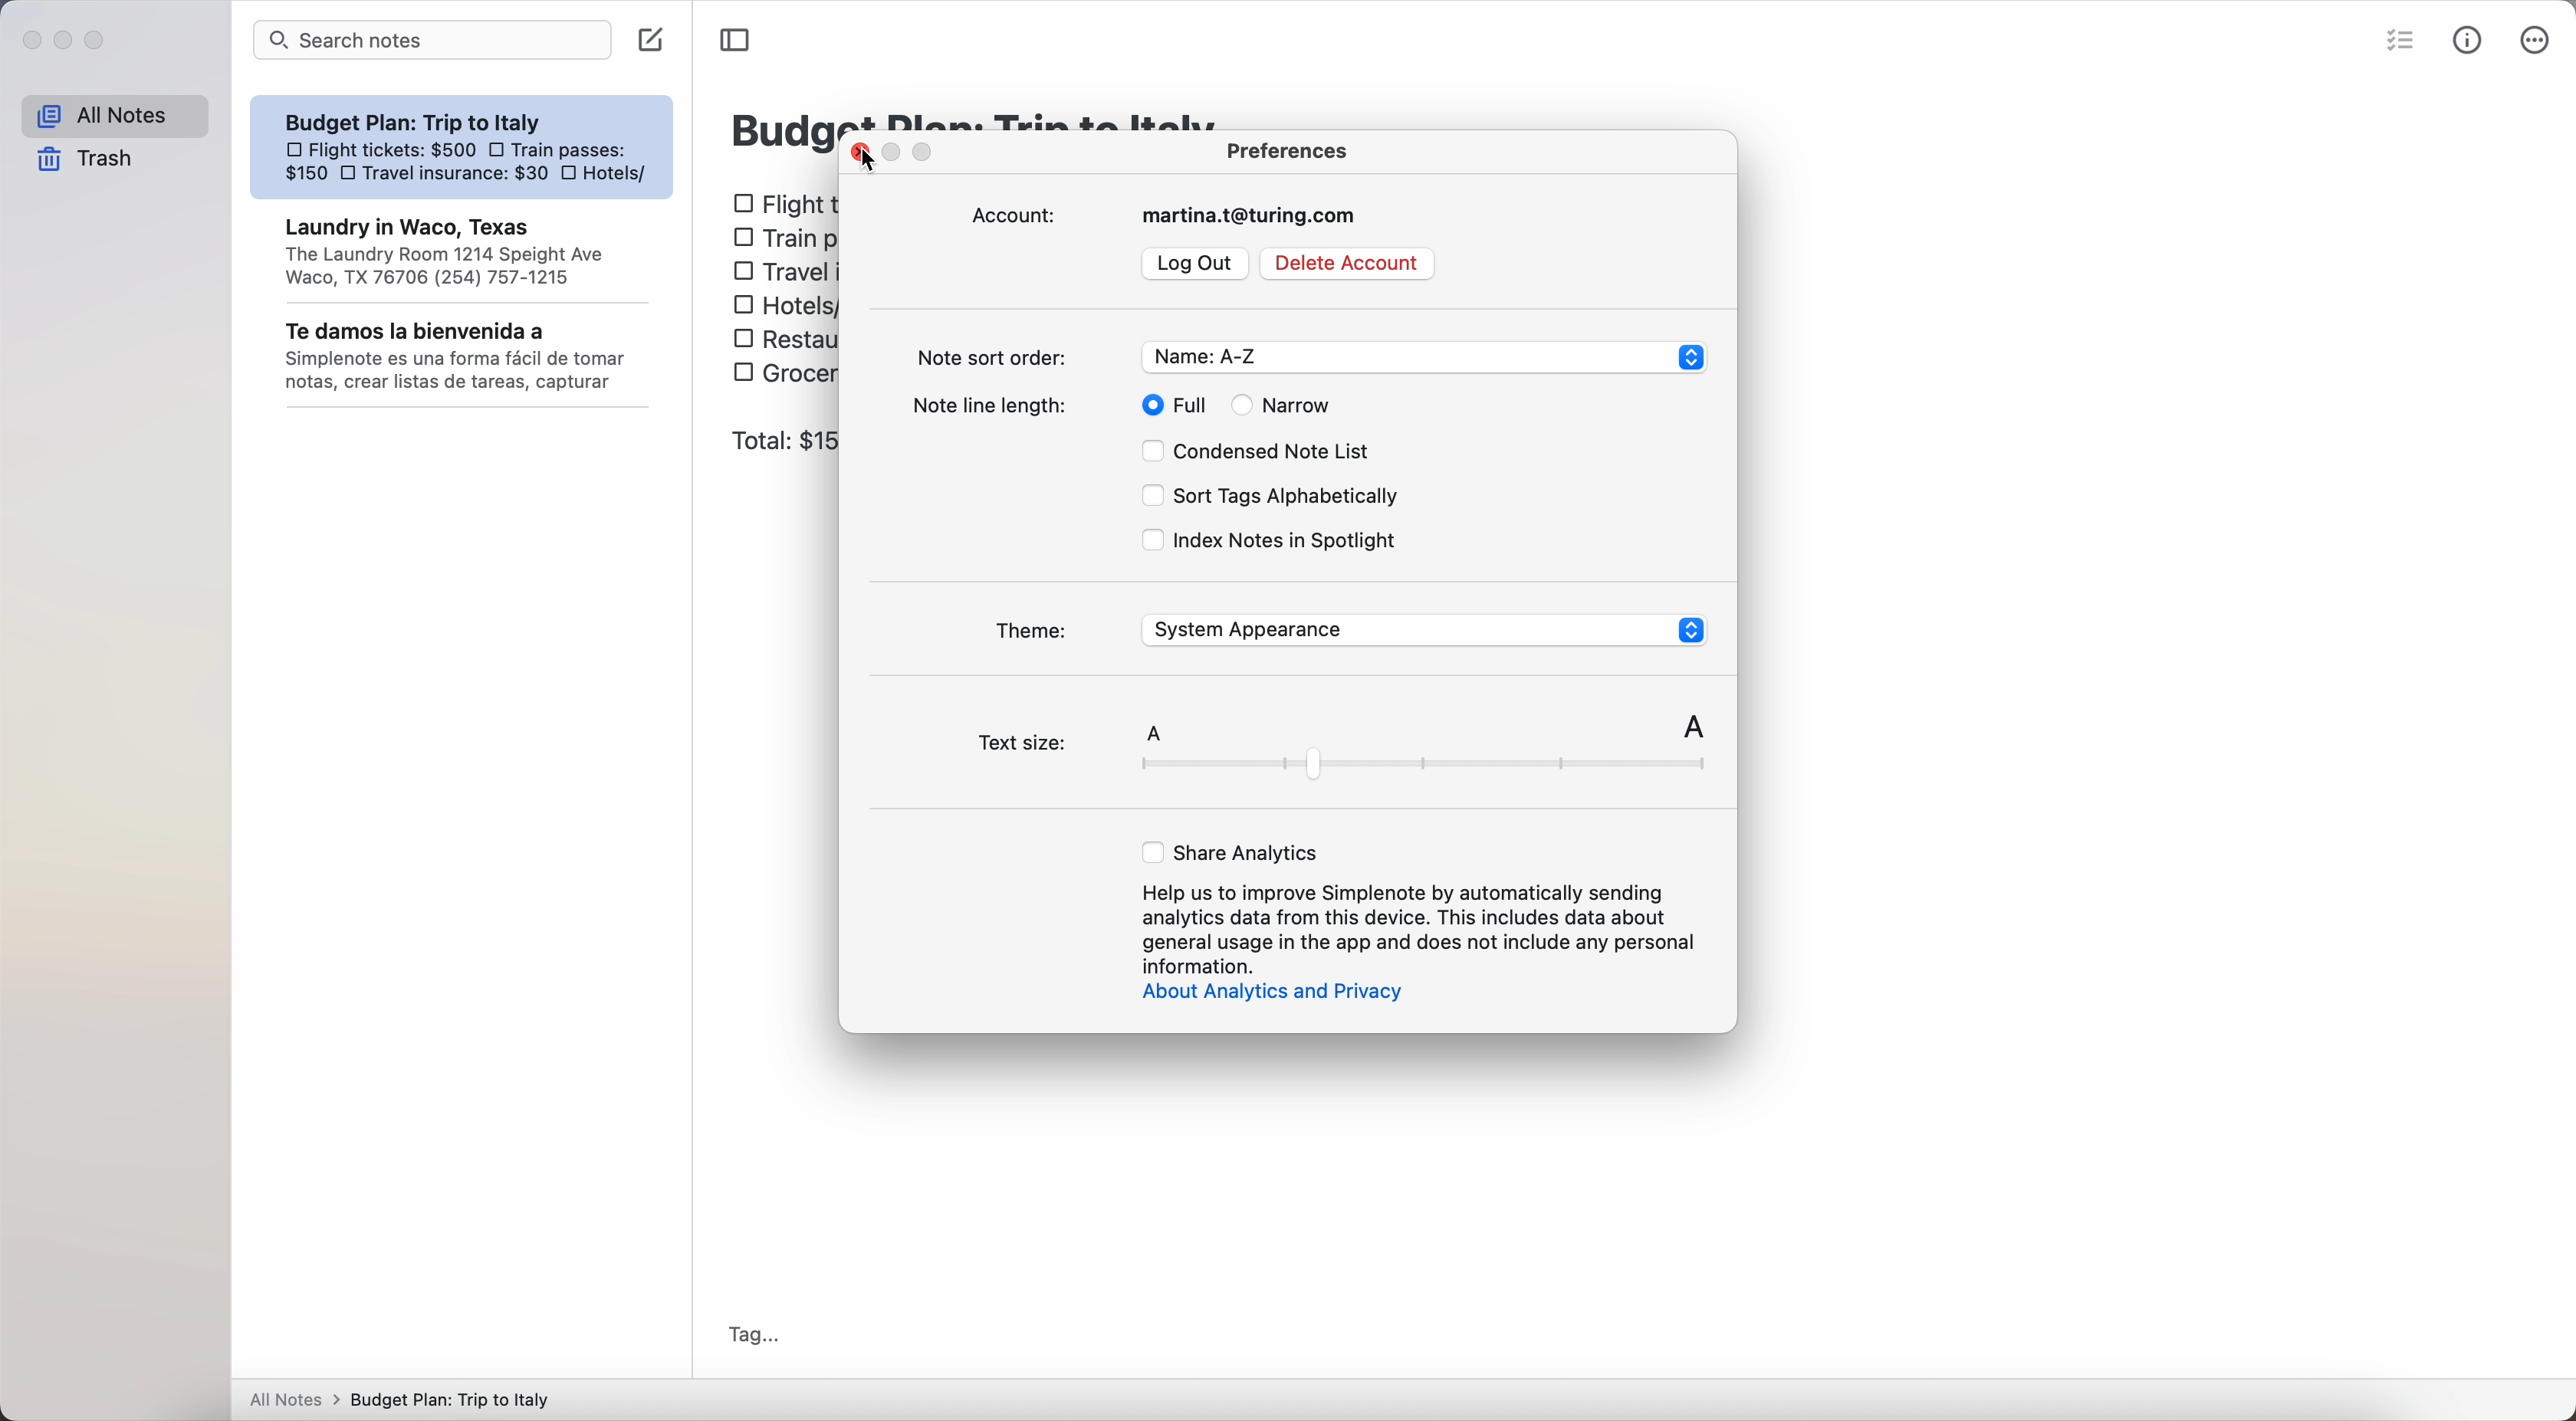  Describe the element at coordinates (1267, 495) in the screenshot. I see `sort tags alphabetically` at that location.